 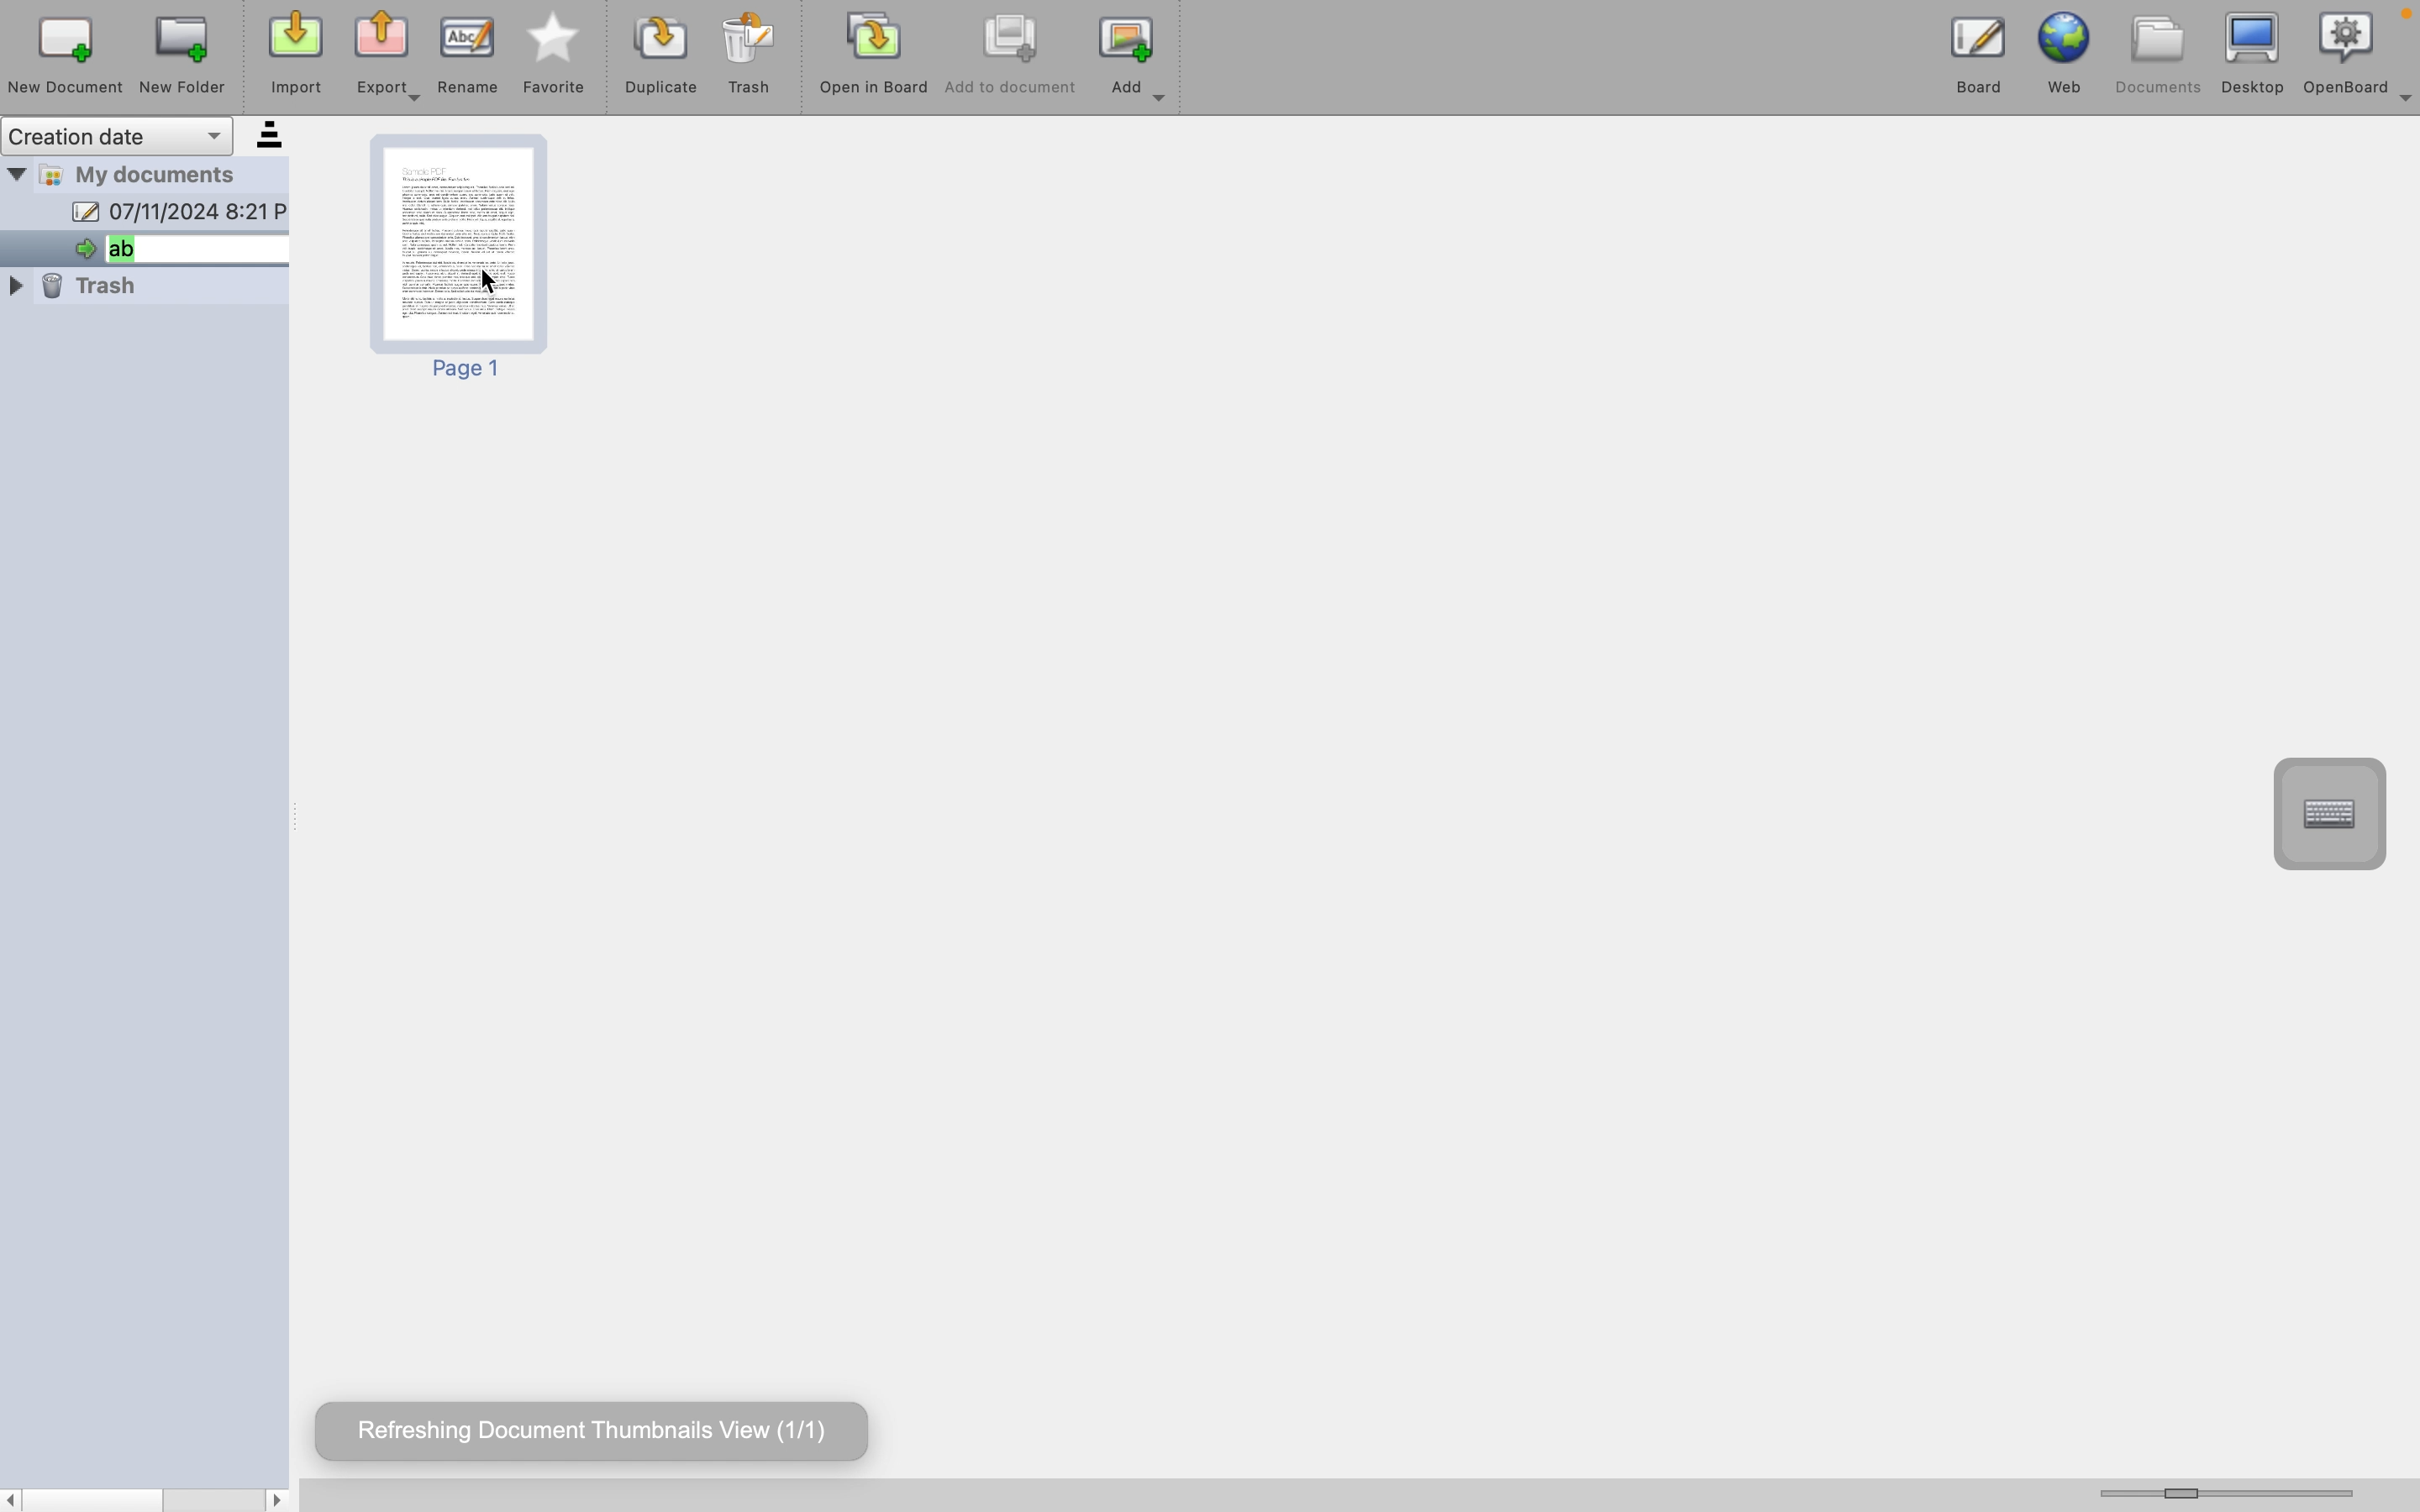 I want to click on documents, so click(x=2161, y=52).